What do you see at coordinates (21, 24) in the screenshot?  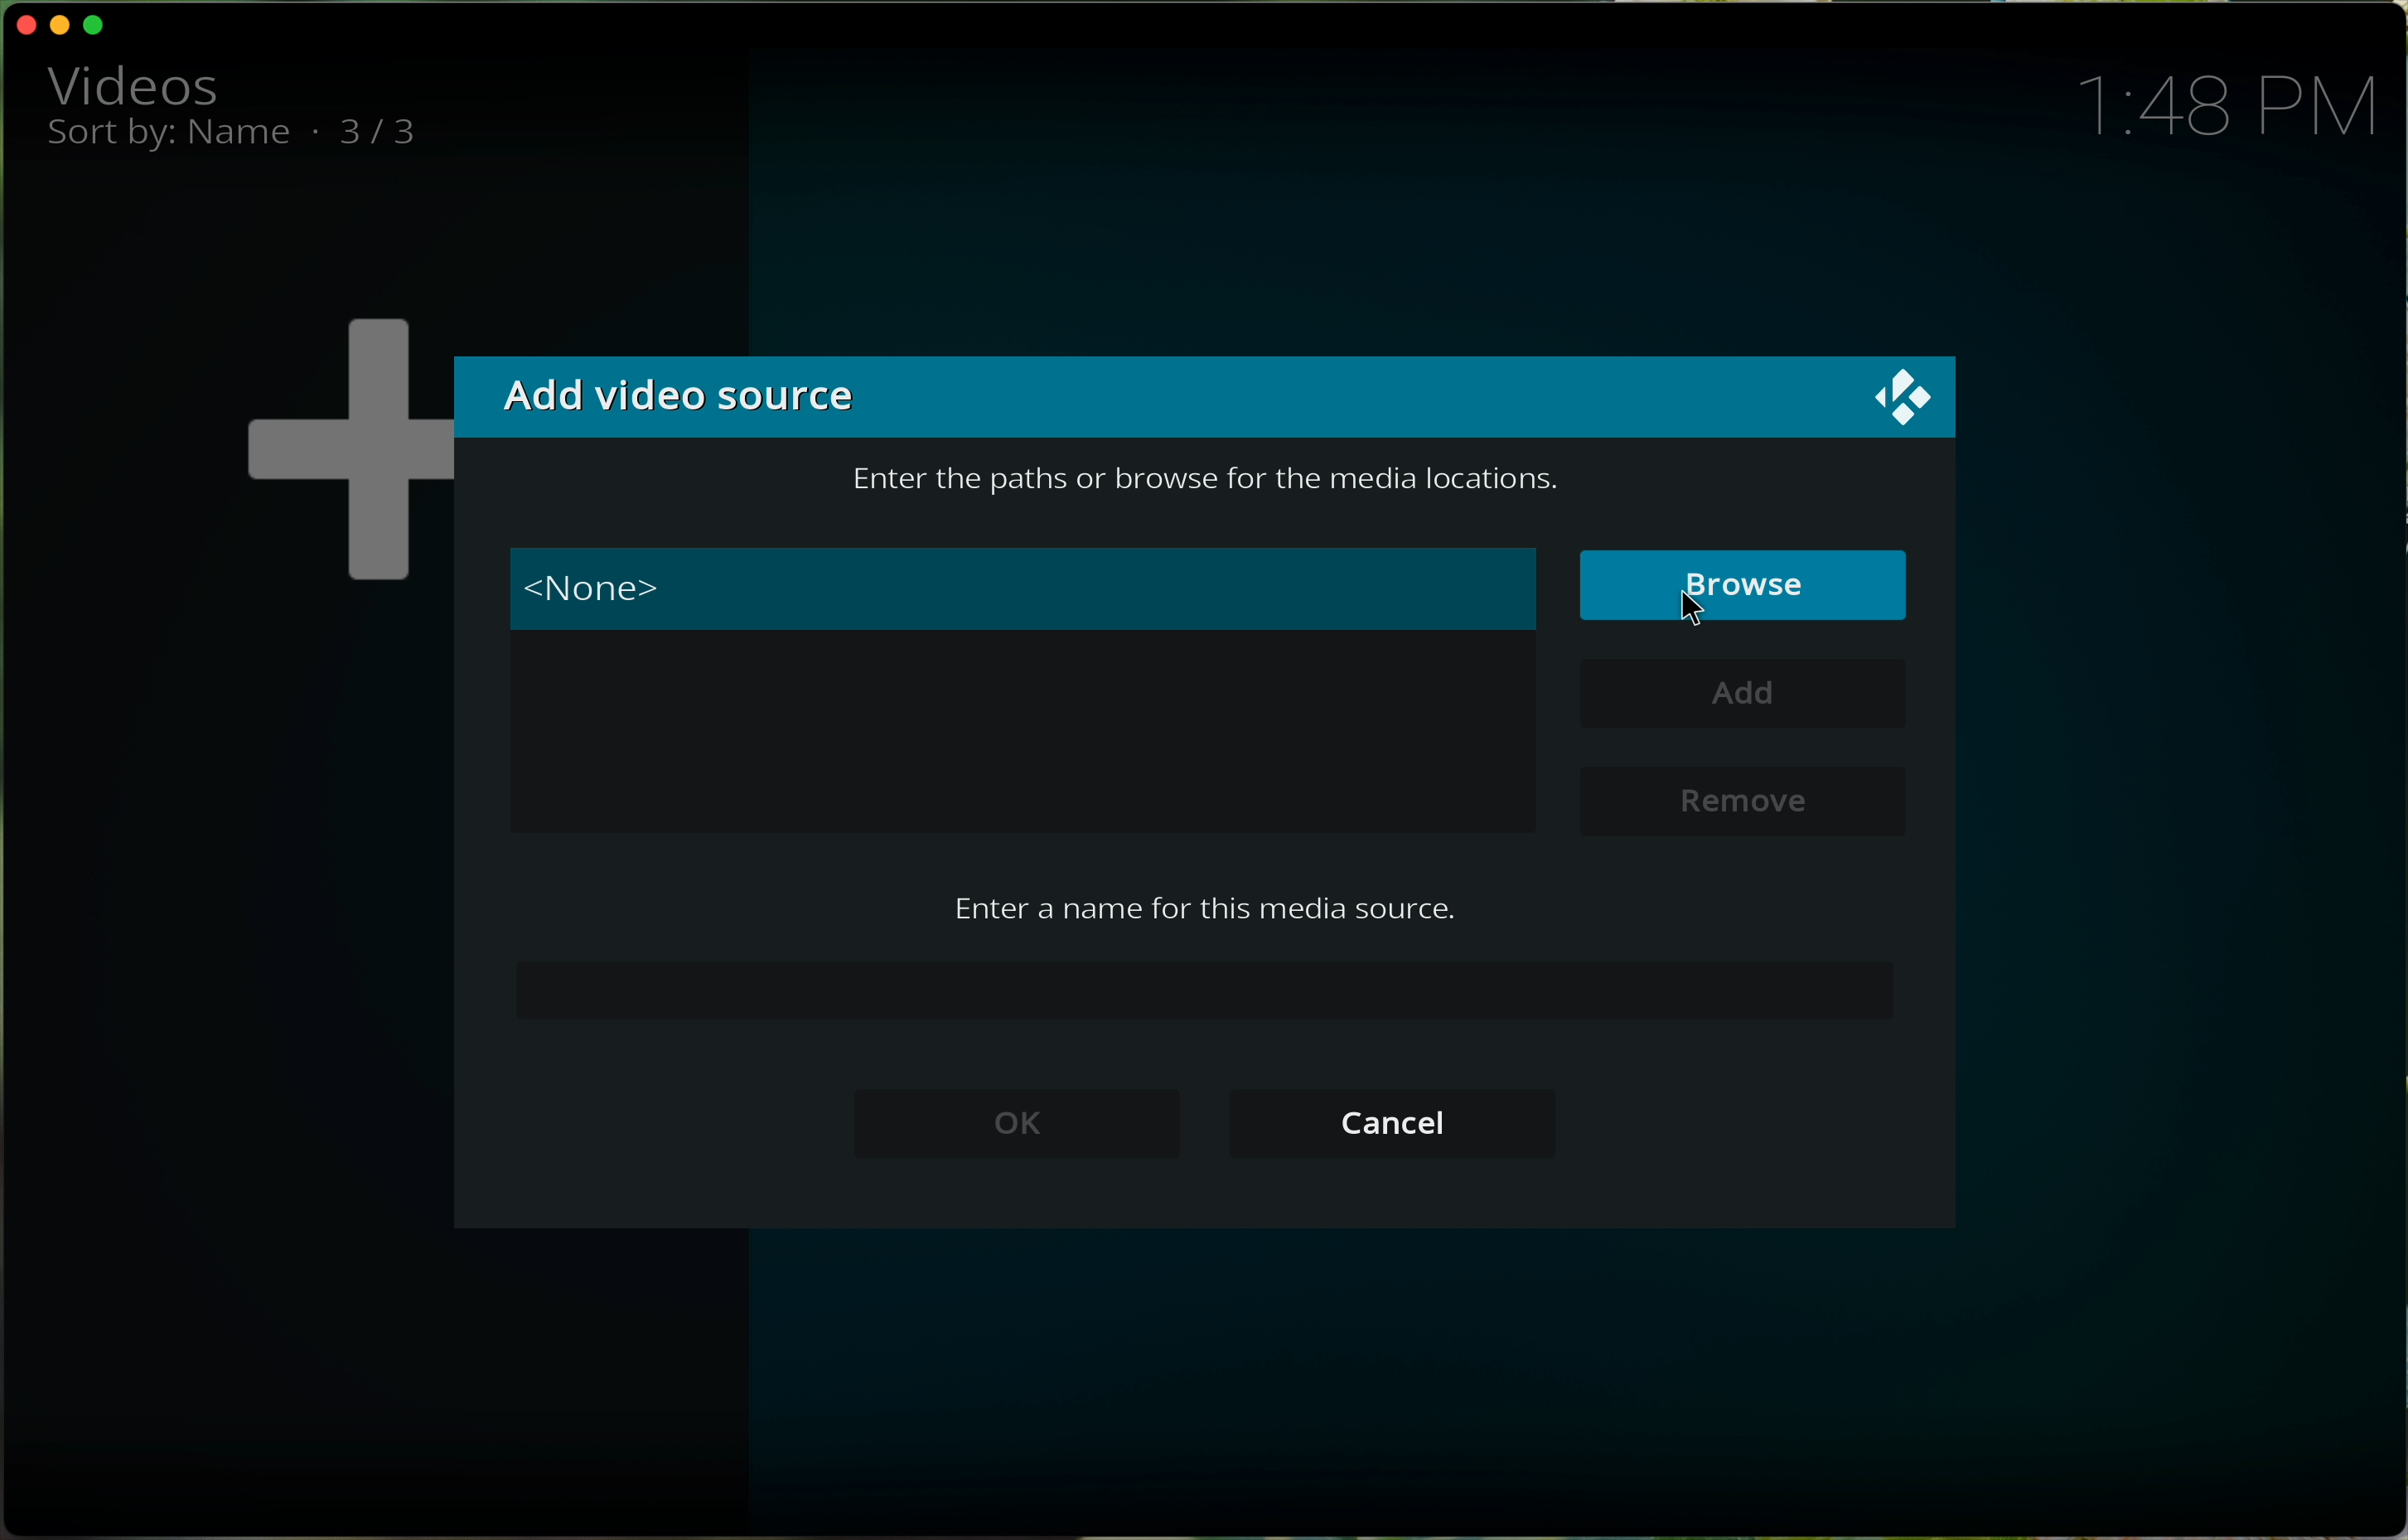 I see `close` at bounding box center [21, 24].